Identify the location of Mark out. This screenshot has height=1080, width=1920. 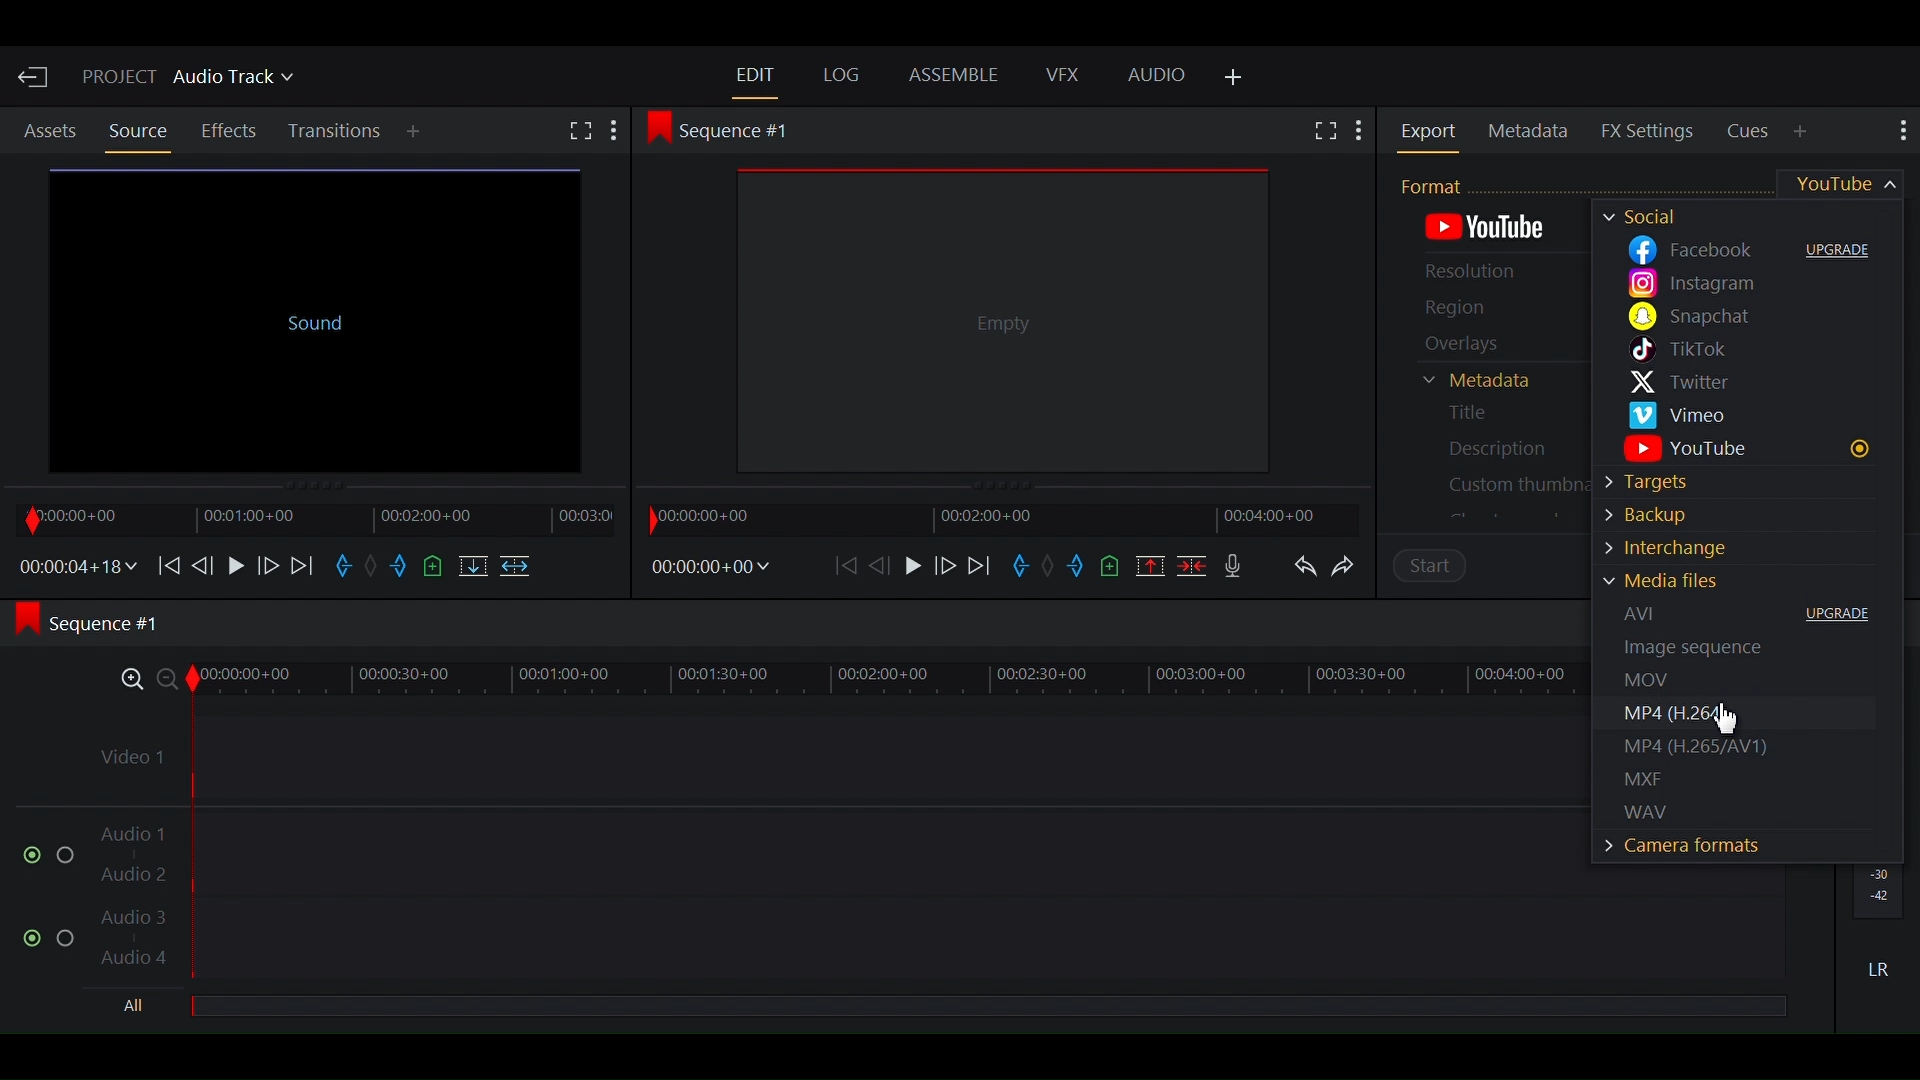
(401, 568).